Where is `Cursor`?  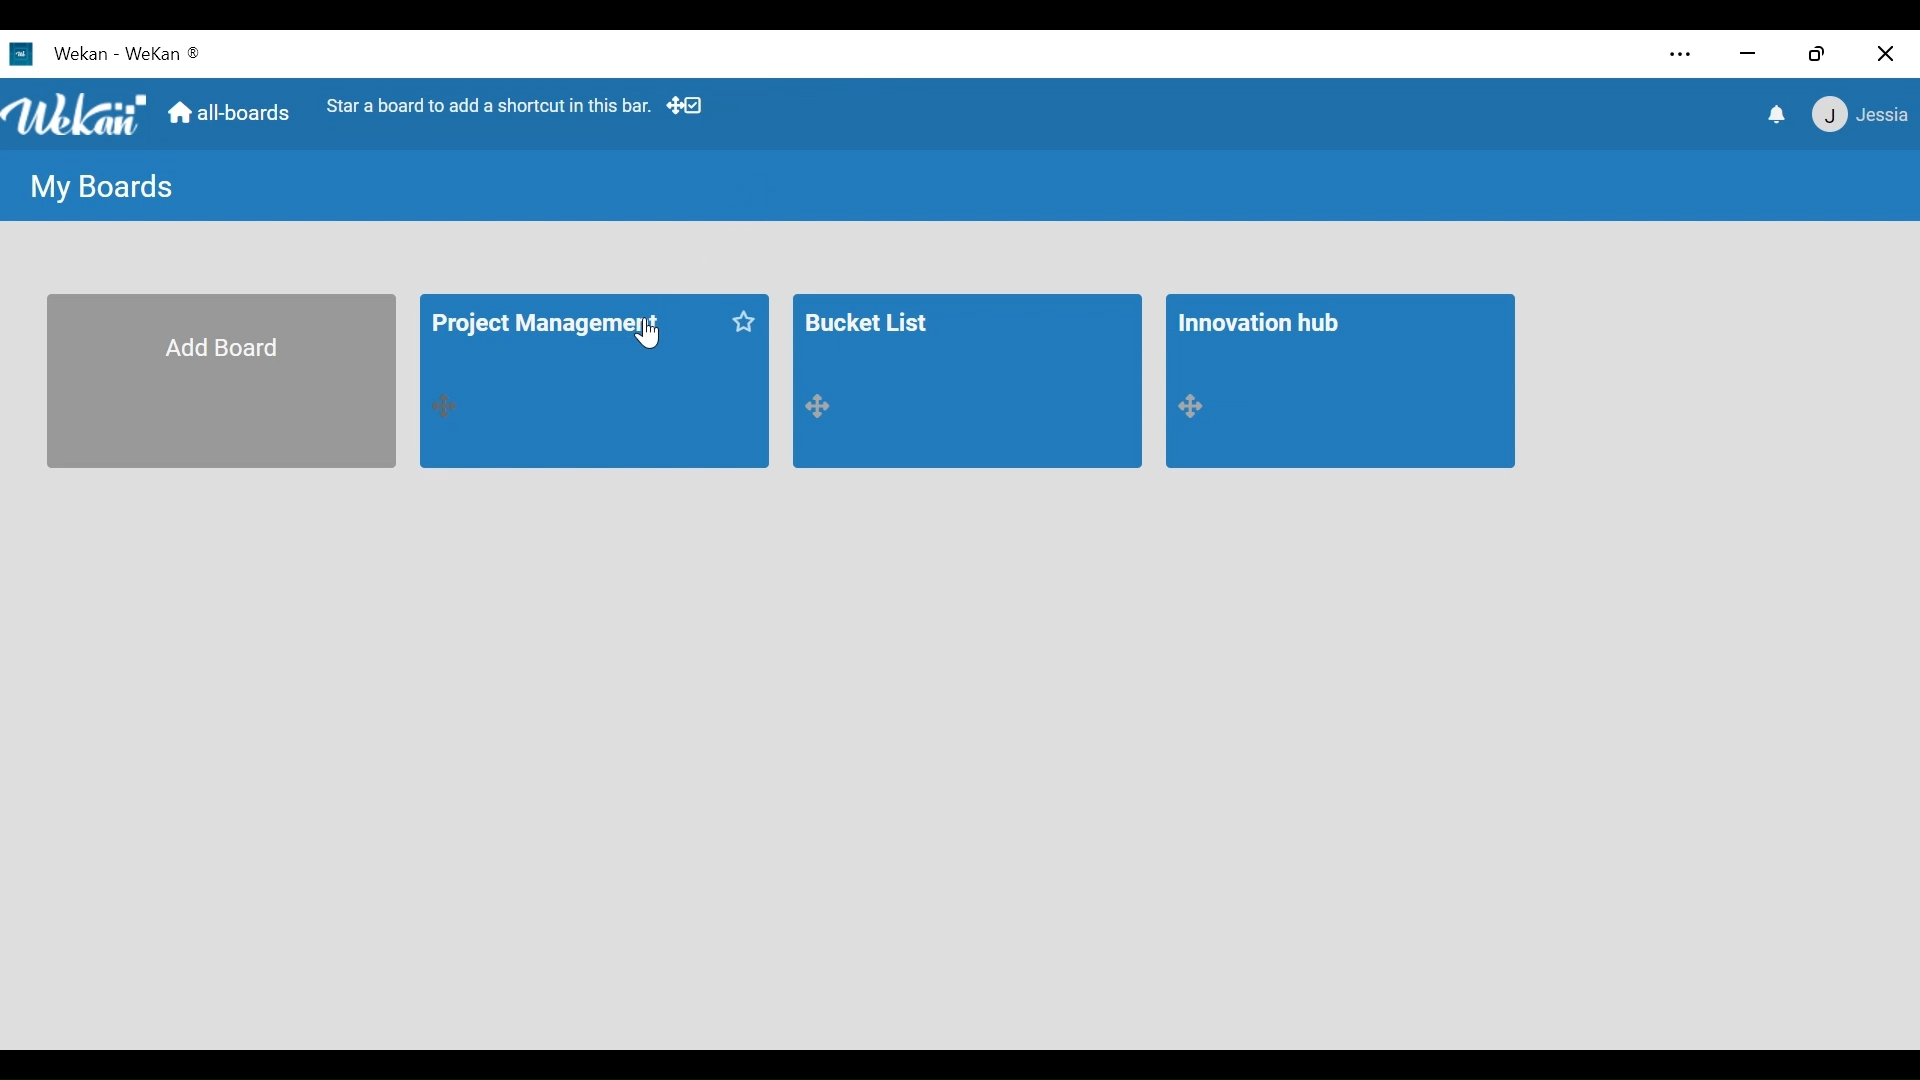
Cursor is located at coordinates (649, 338).